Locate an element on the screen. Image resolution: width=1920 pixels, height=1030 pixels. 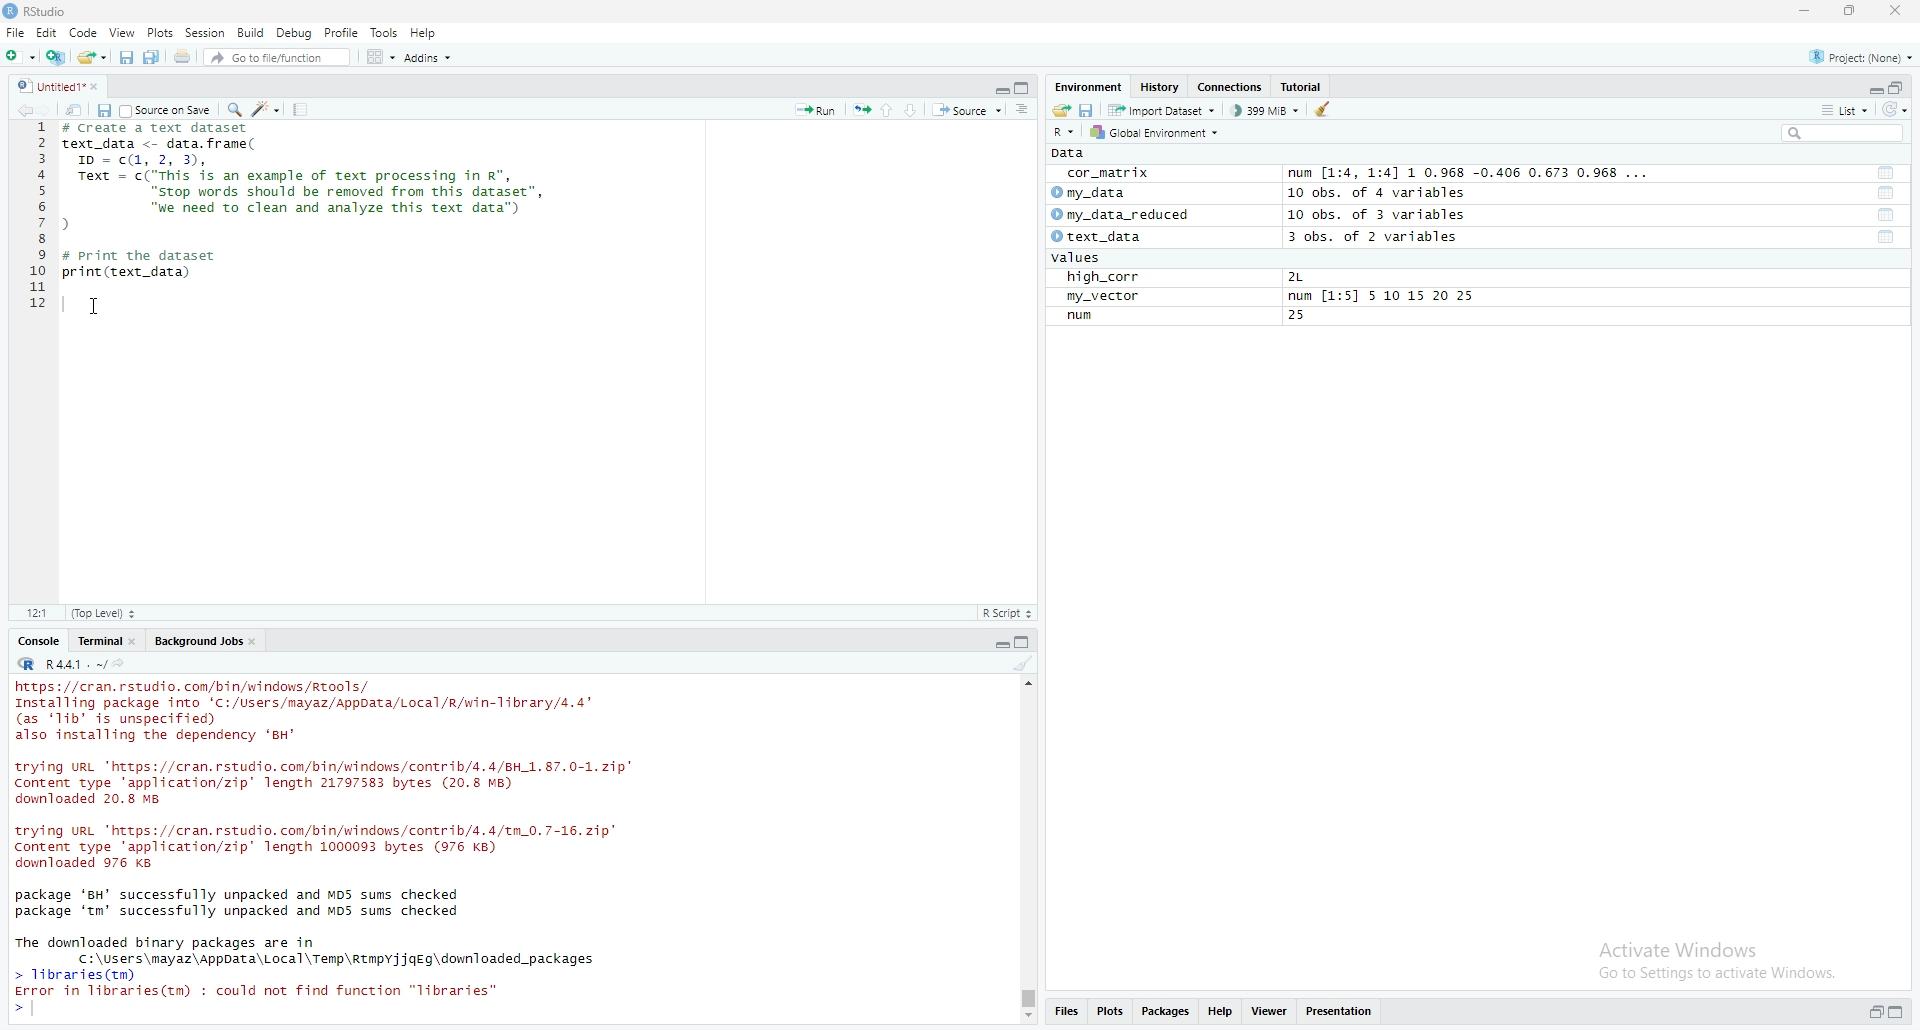
values is located at coordinates (1071, 259).